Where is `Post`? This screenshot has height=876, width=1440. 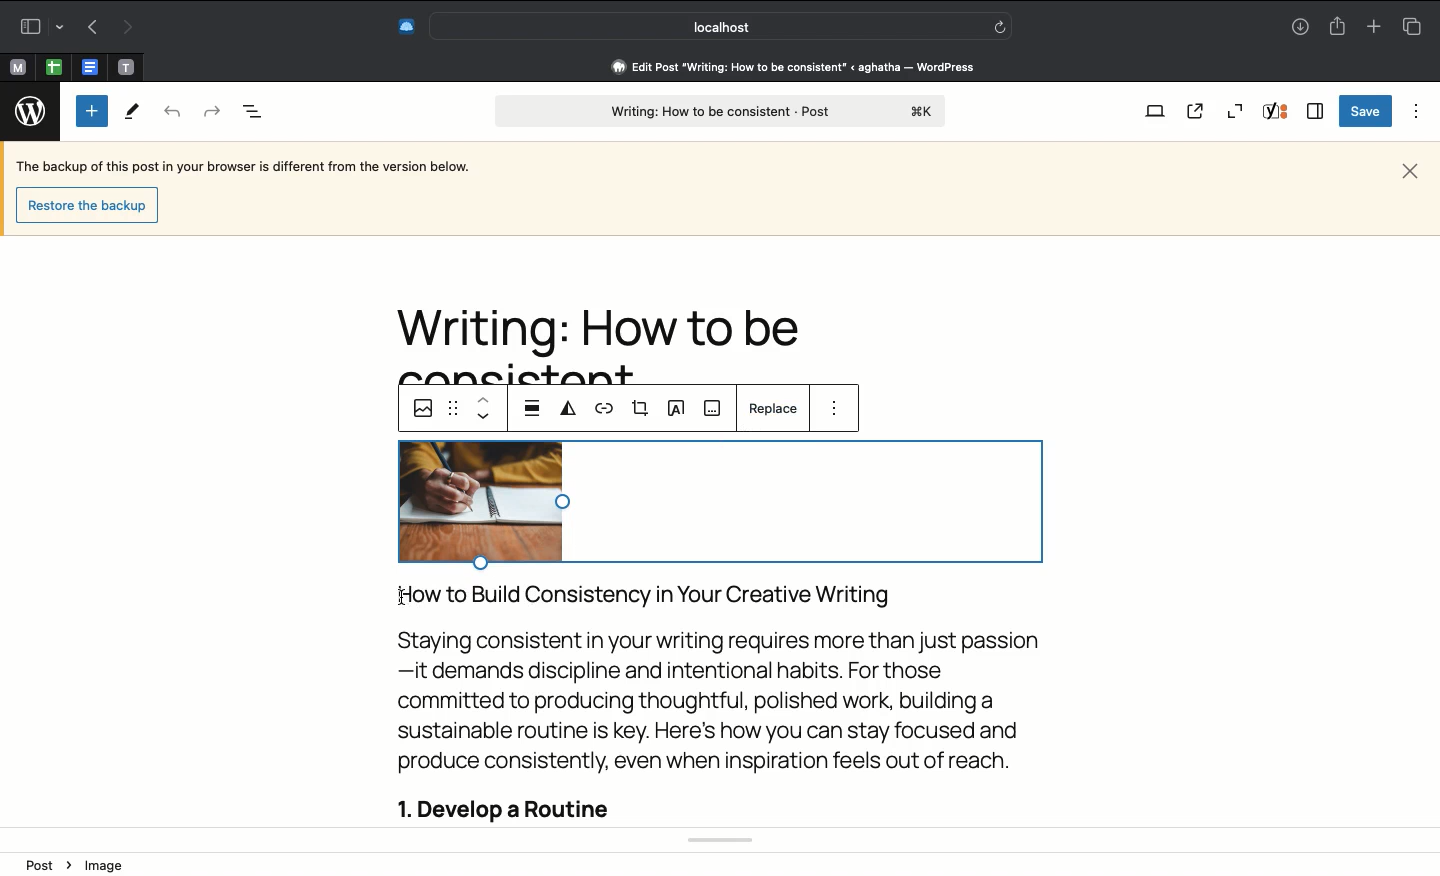
Post is located at coordinates (48, 864).